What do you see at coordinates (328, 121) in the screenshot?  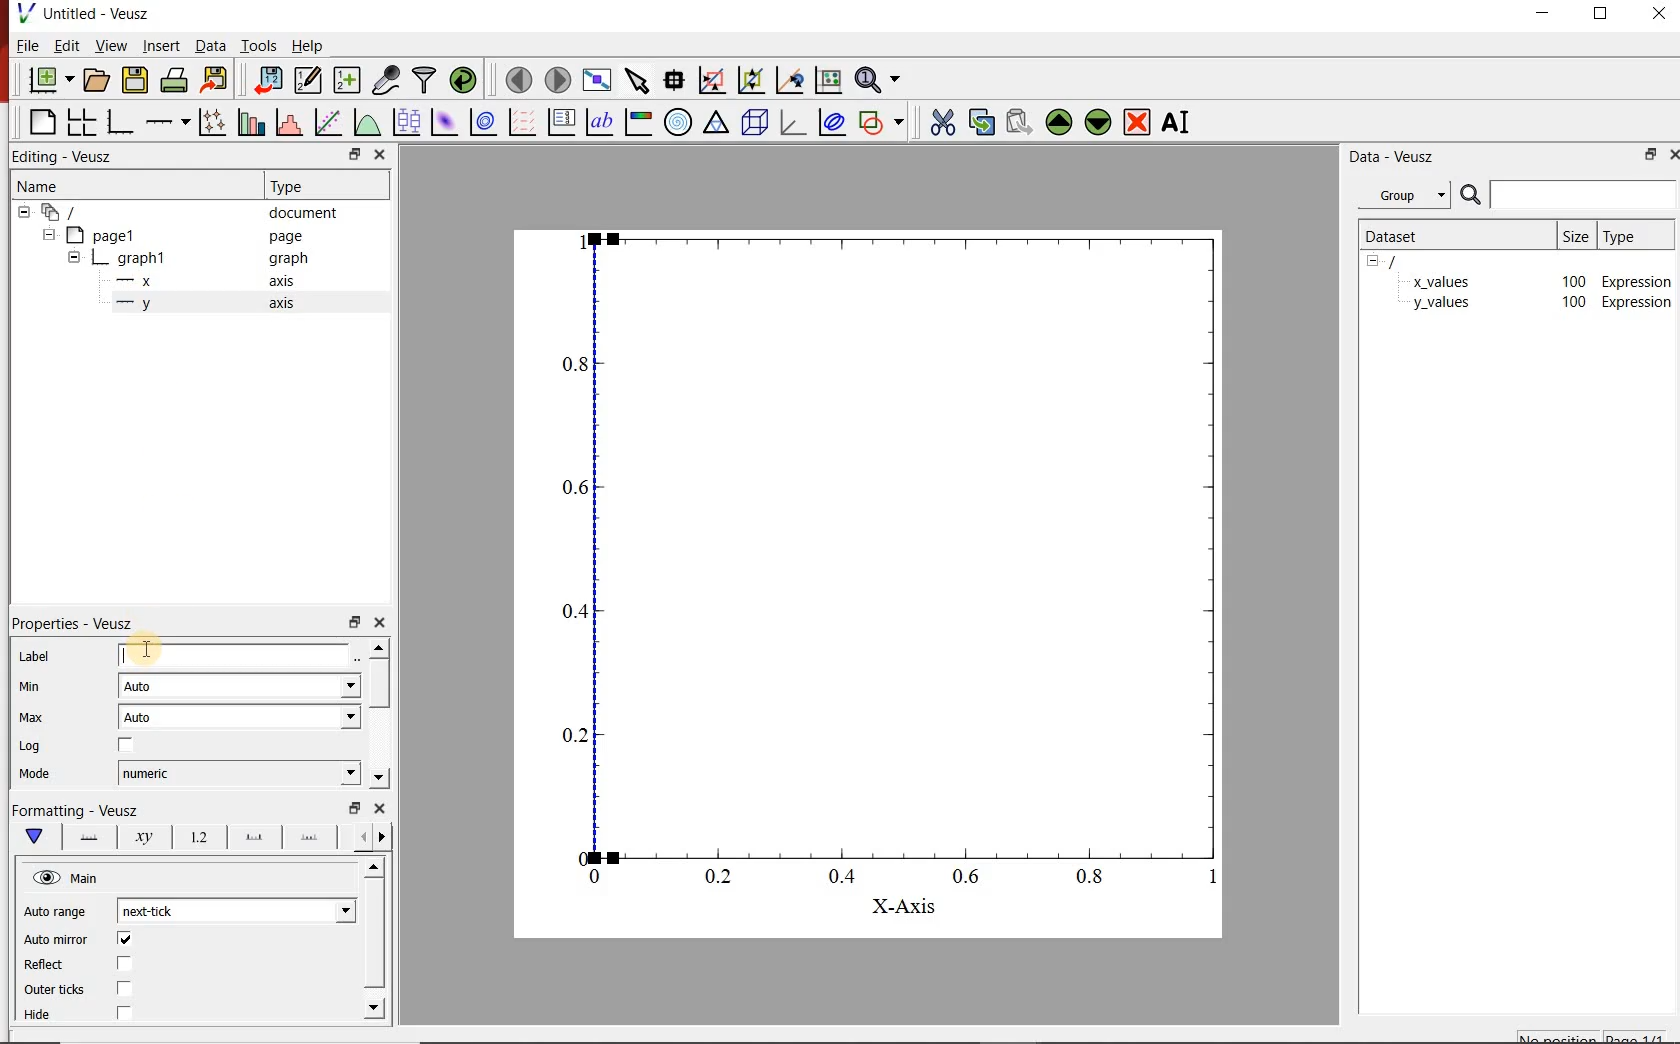 I see `fit a function to a data` at bounding box center [328, 121].